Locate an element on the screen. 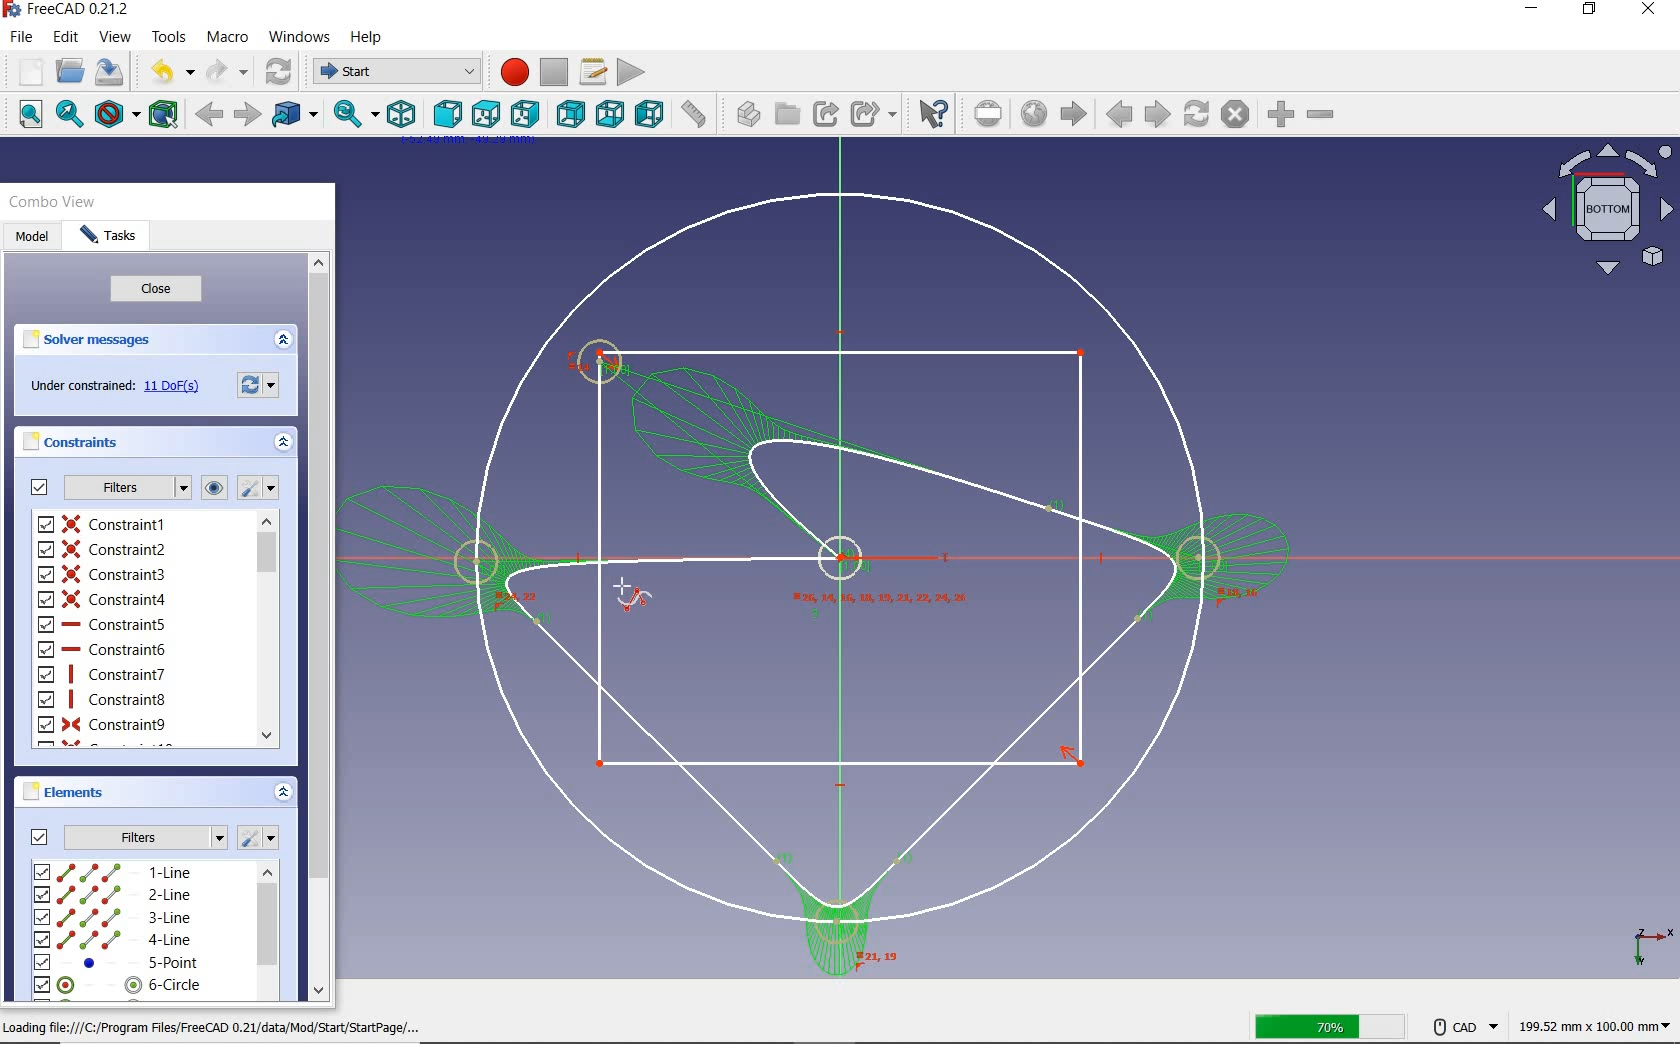 The height and width of the screenshot is (1044, 1680). constraint7 is located at coordinates (101, 674).